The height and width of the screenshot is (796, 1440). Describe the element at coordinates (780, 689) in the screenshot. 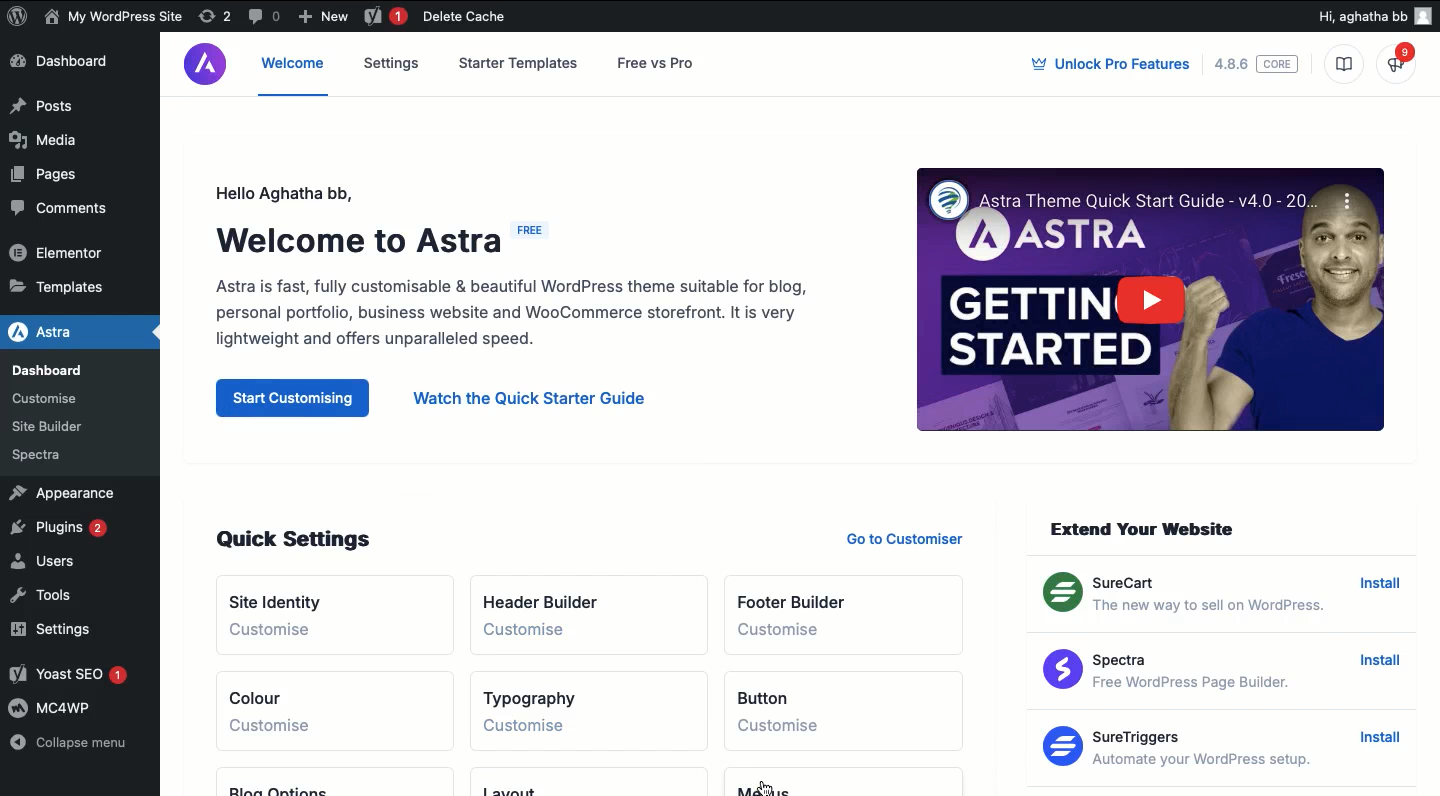

I see `Button` at that location.